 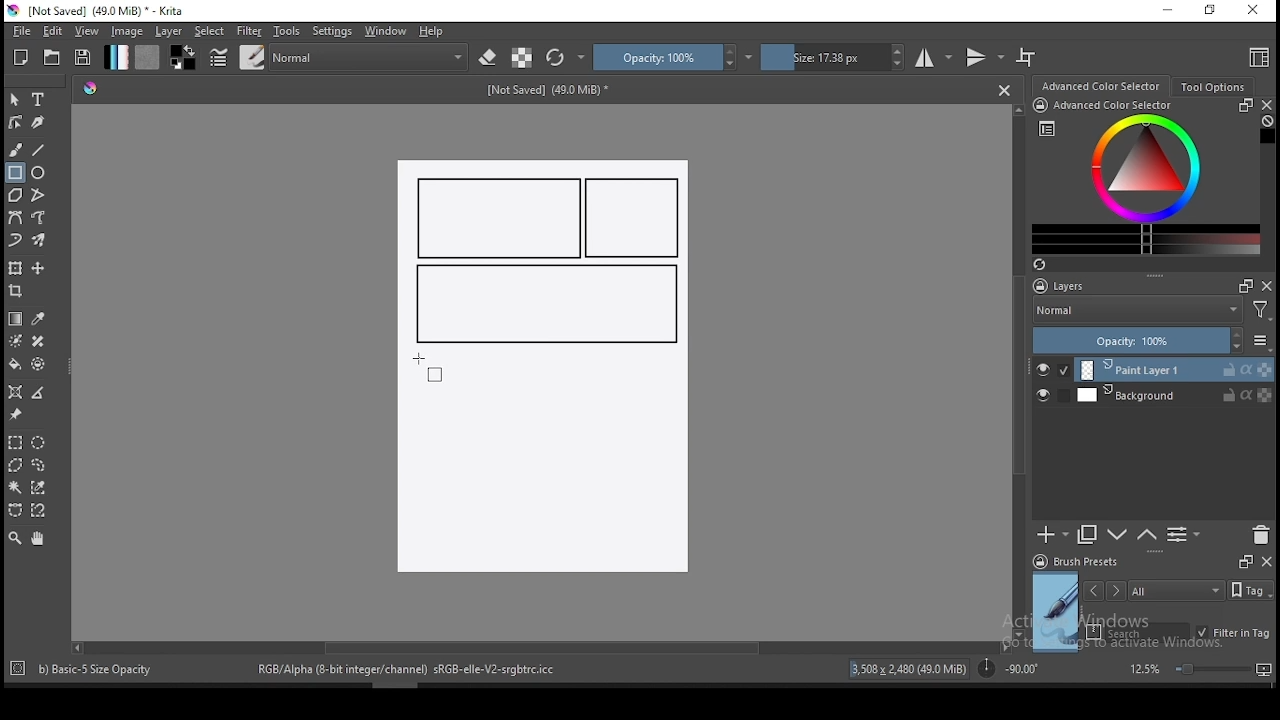 I want to click on gradient tool, so click(x=16, y=319).